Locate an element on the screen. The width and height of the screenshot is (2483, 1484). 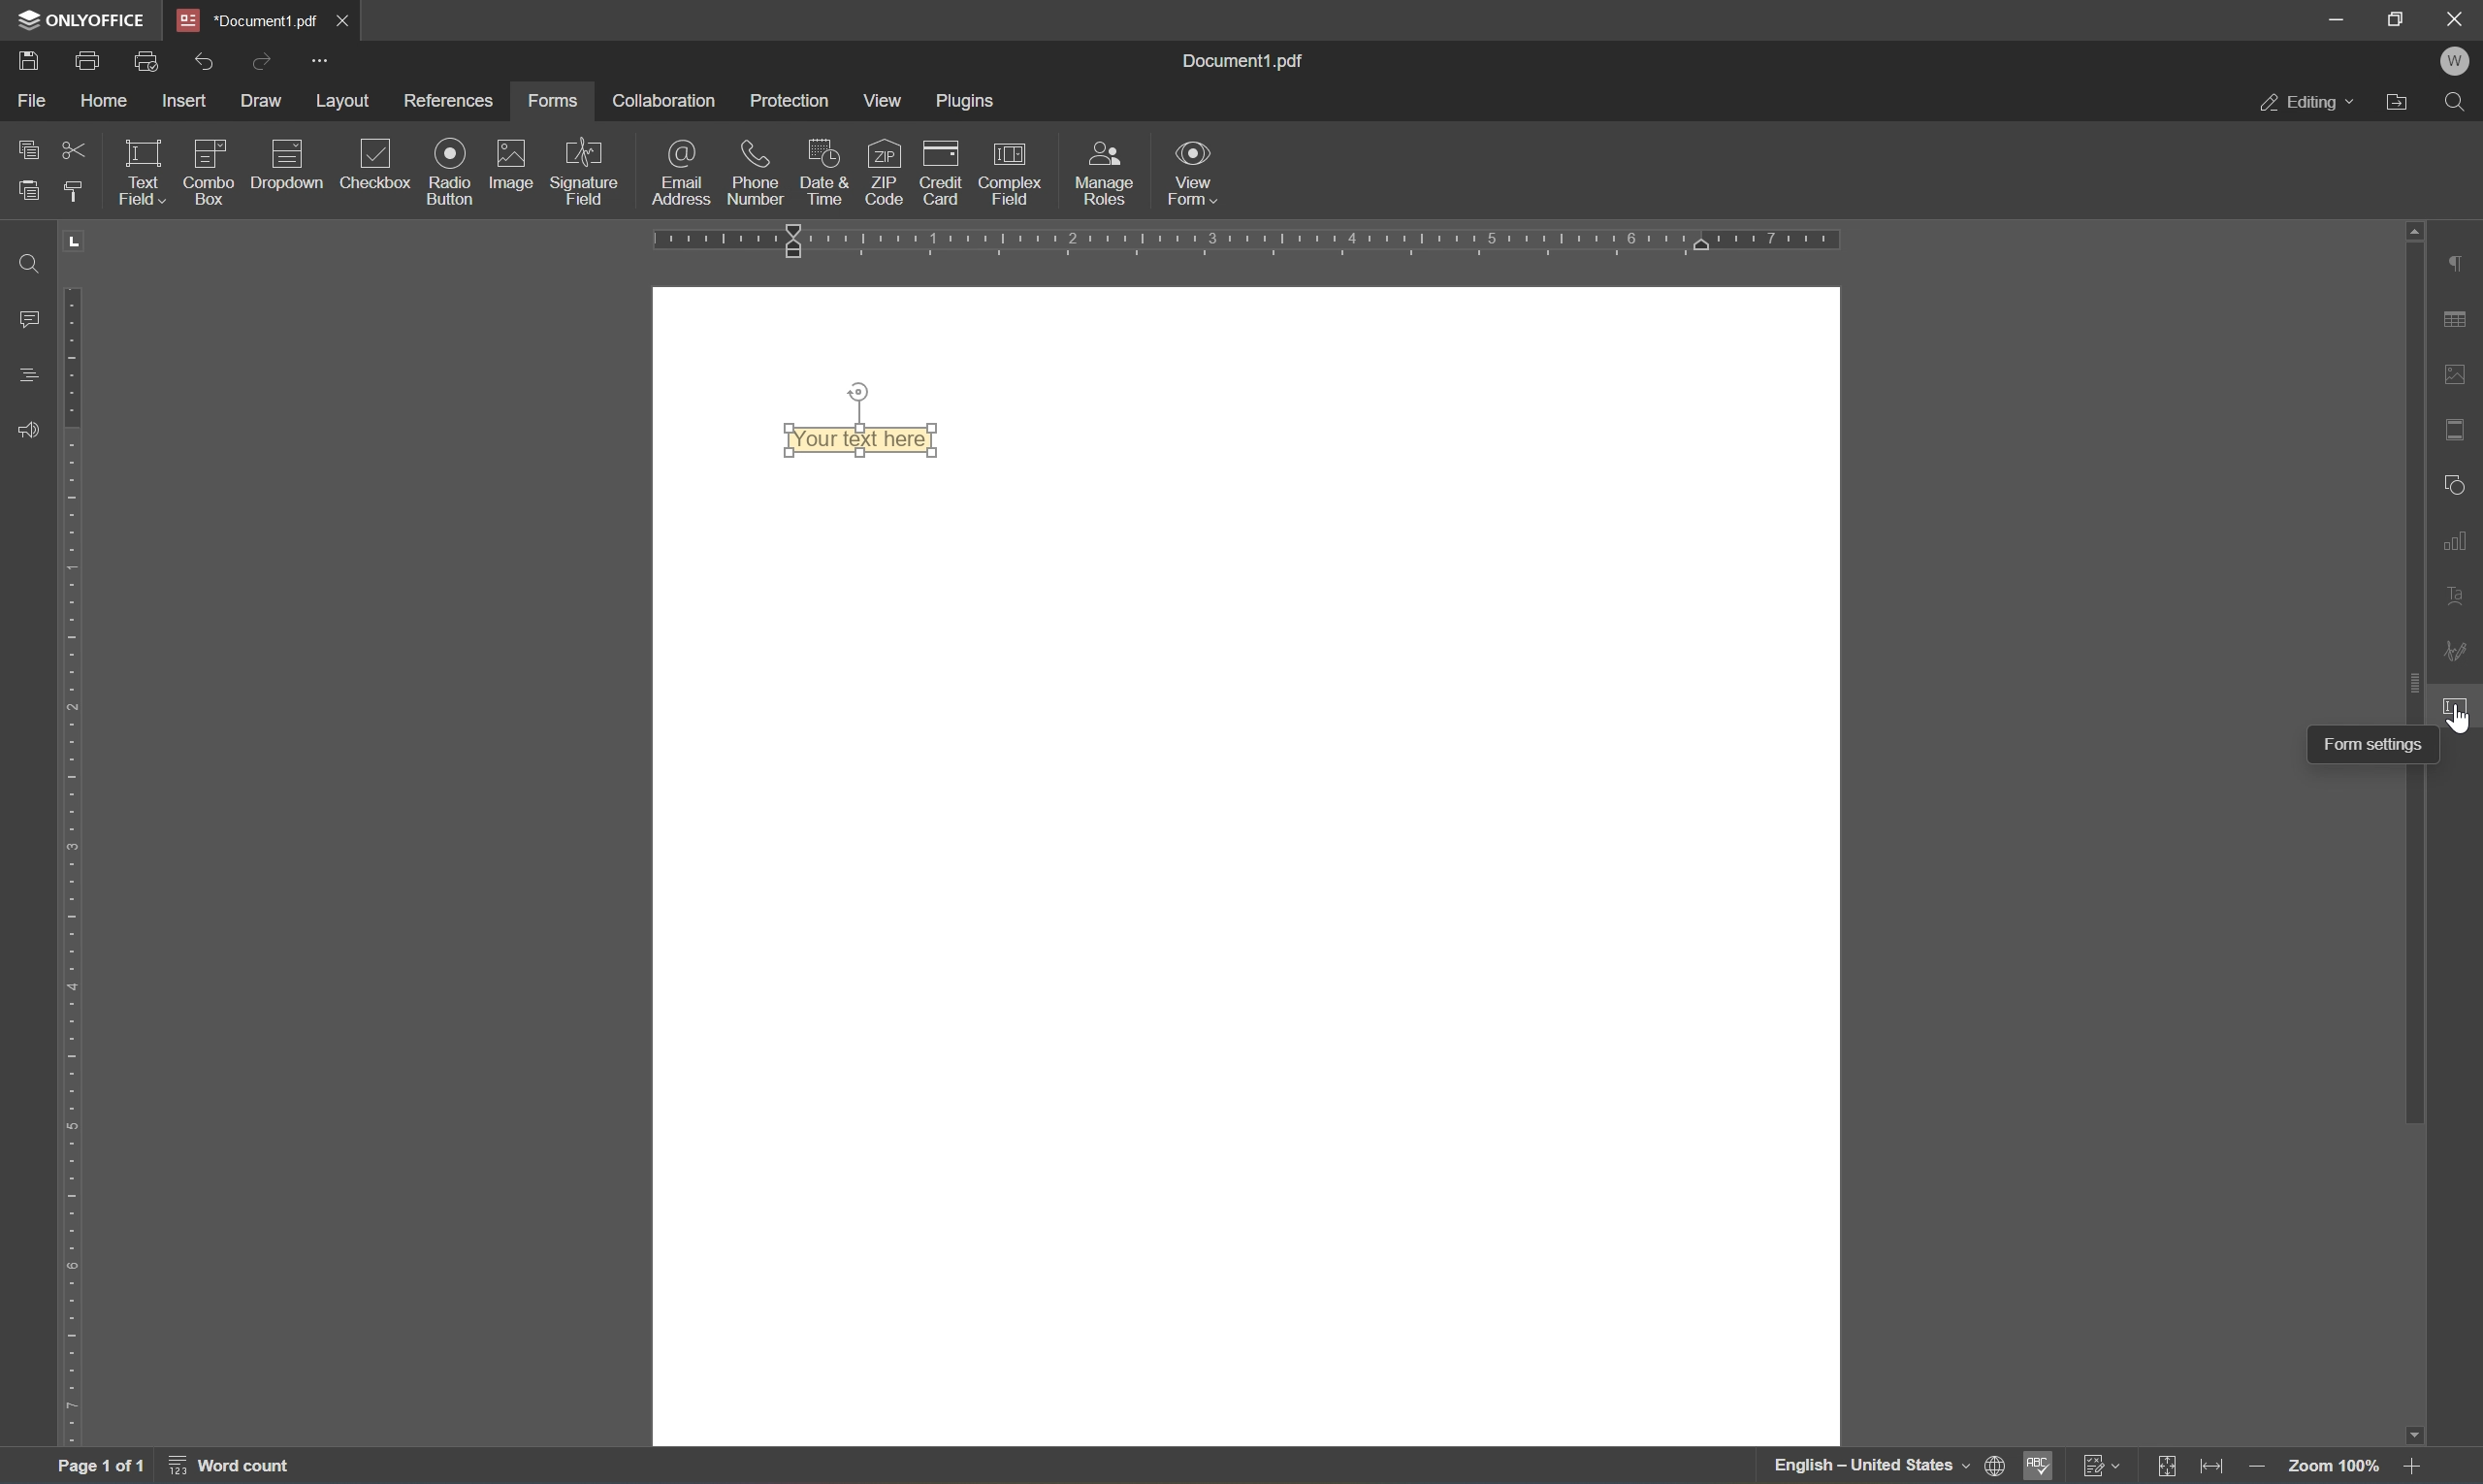
print is located at coordinates (87, 60).